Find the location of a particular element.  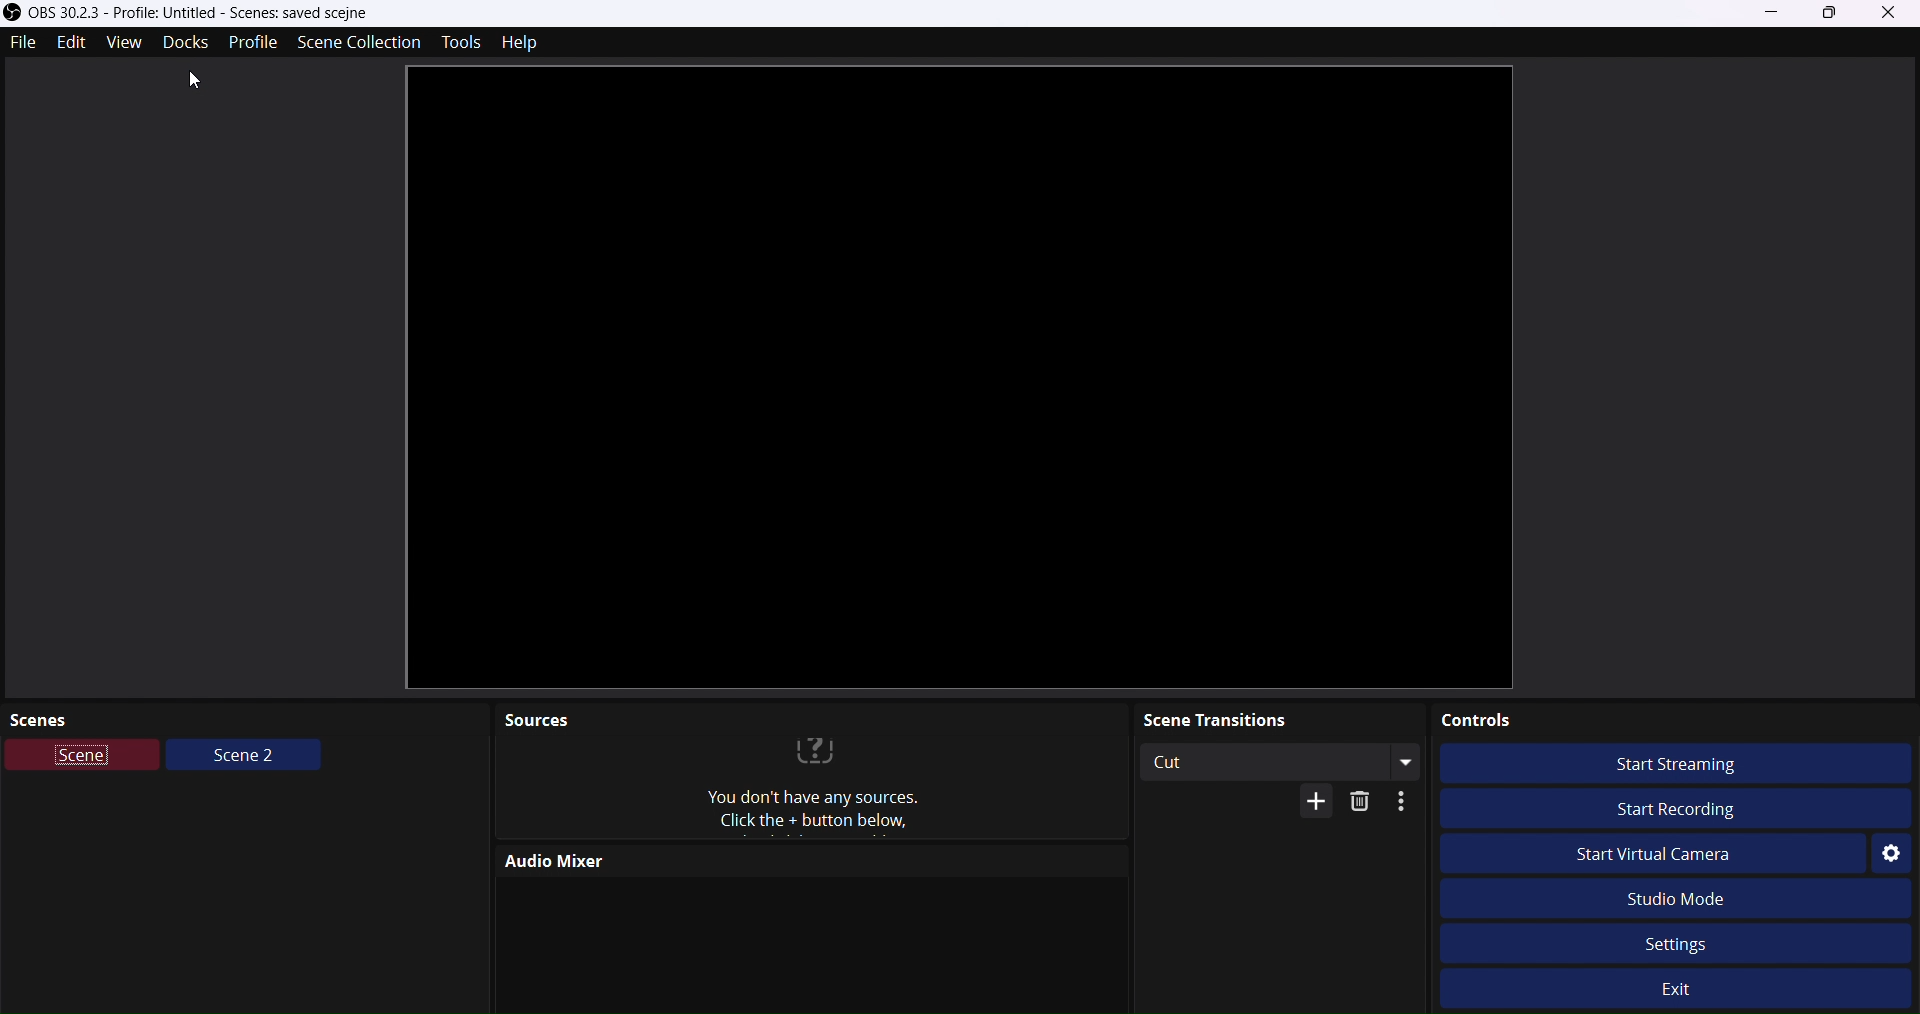

Start Recording is located at coordinates (1669, 805).